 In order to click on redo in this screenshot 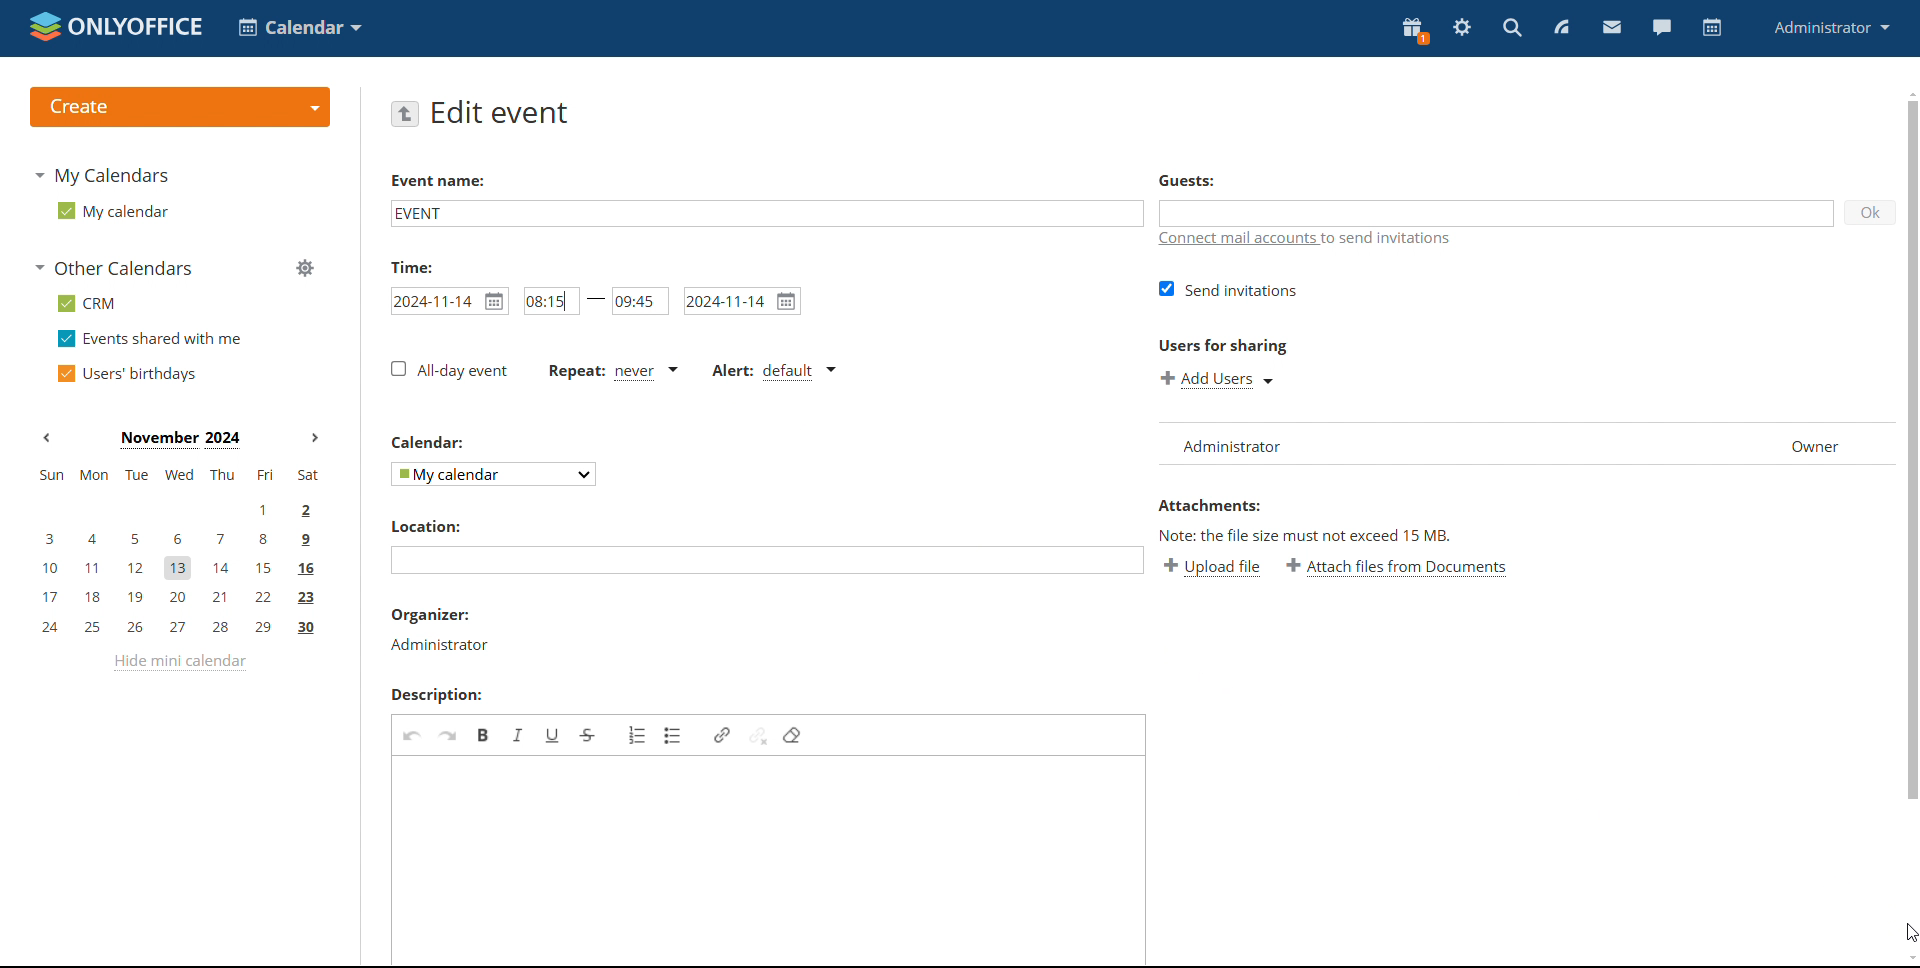, I will do `click(448, 733)`.